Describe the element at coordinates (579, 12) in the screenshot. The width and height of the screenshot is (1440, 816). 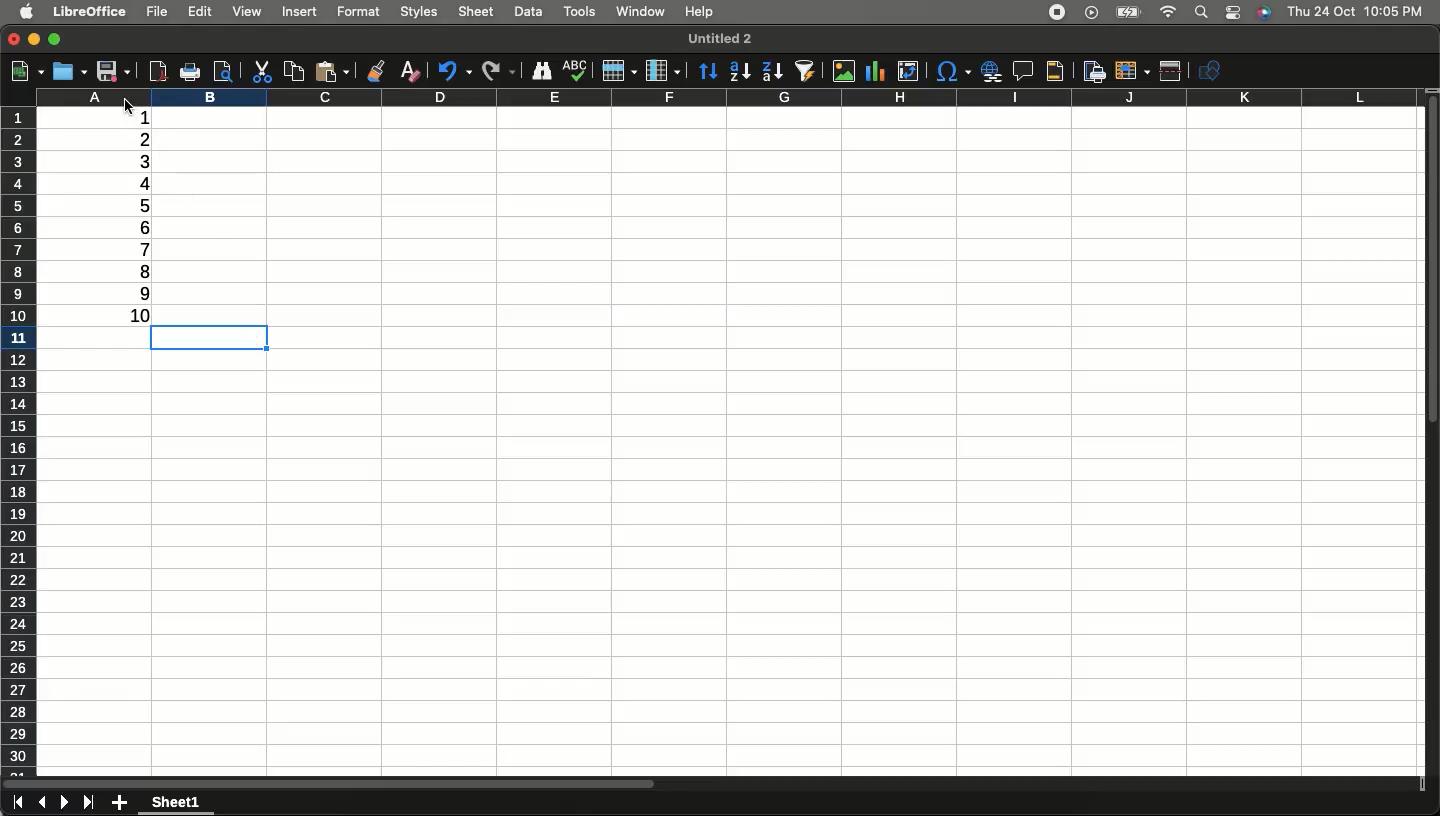
I see `Tools` at that location.